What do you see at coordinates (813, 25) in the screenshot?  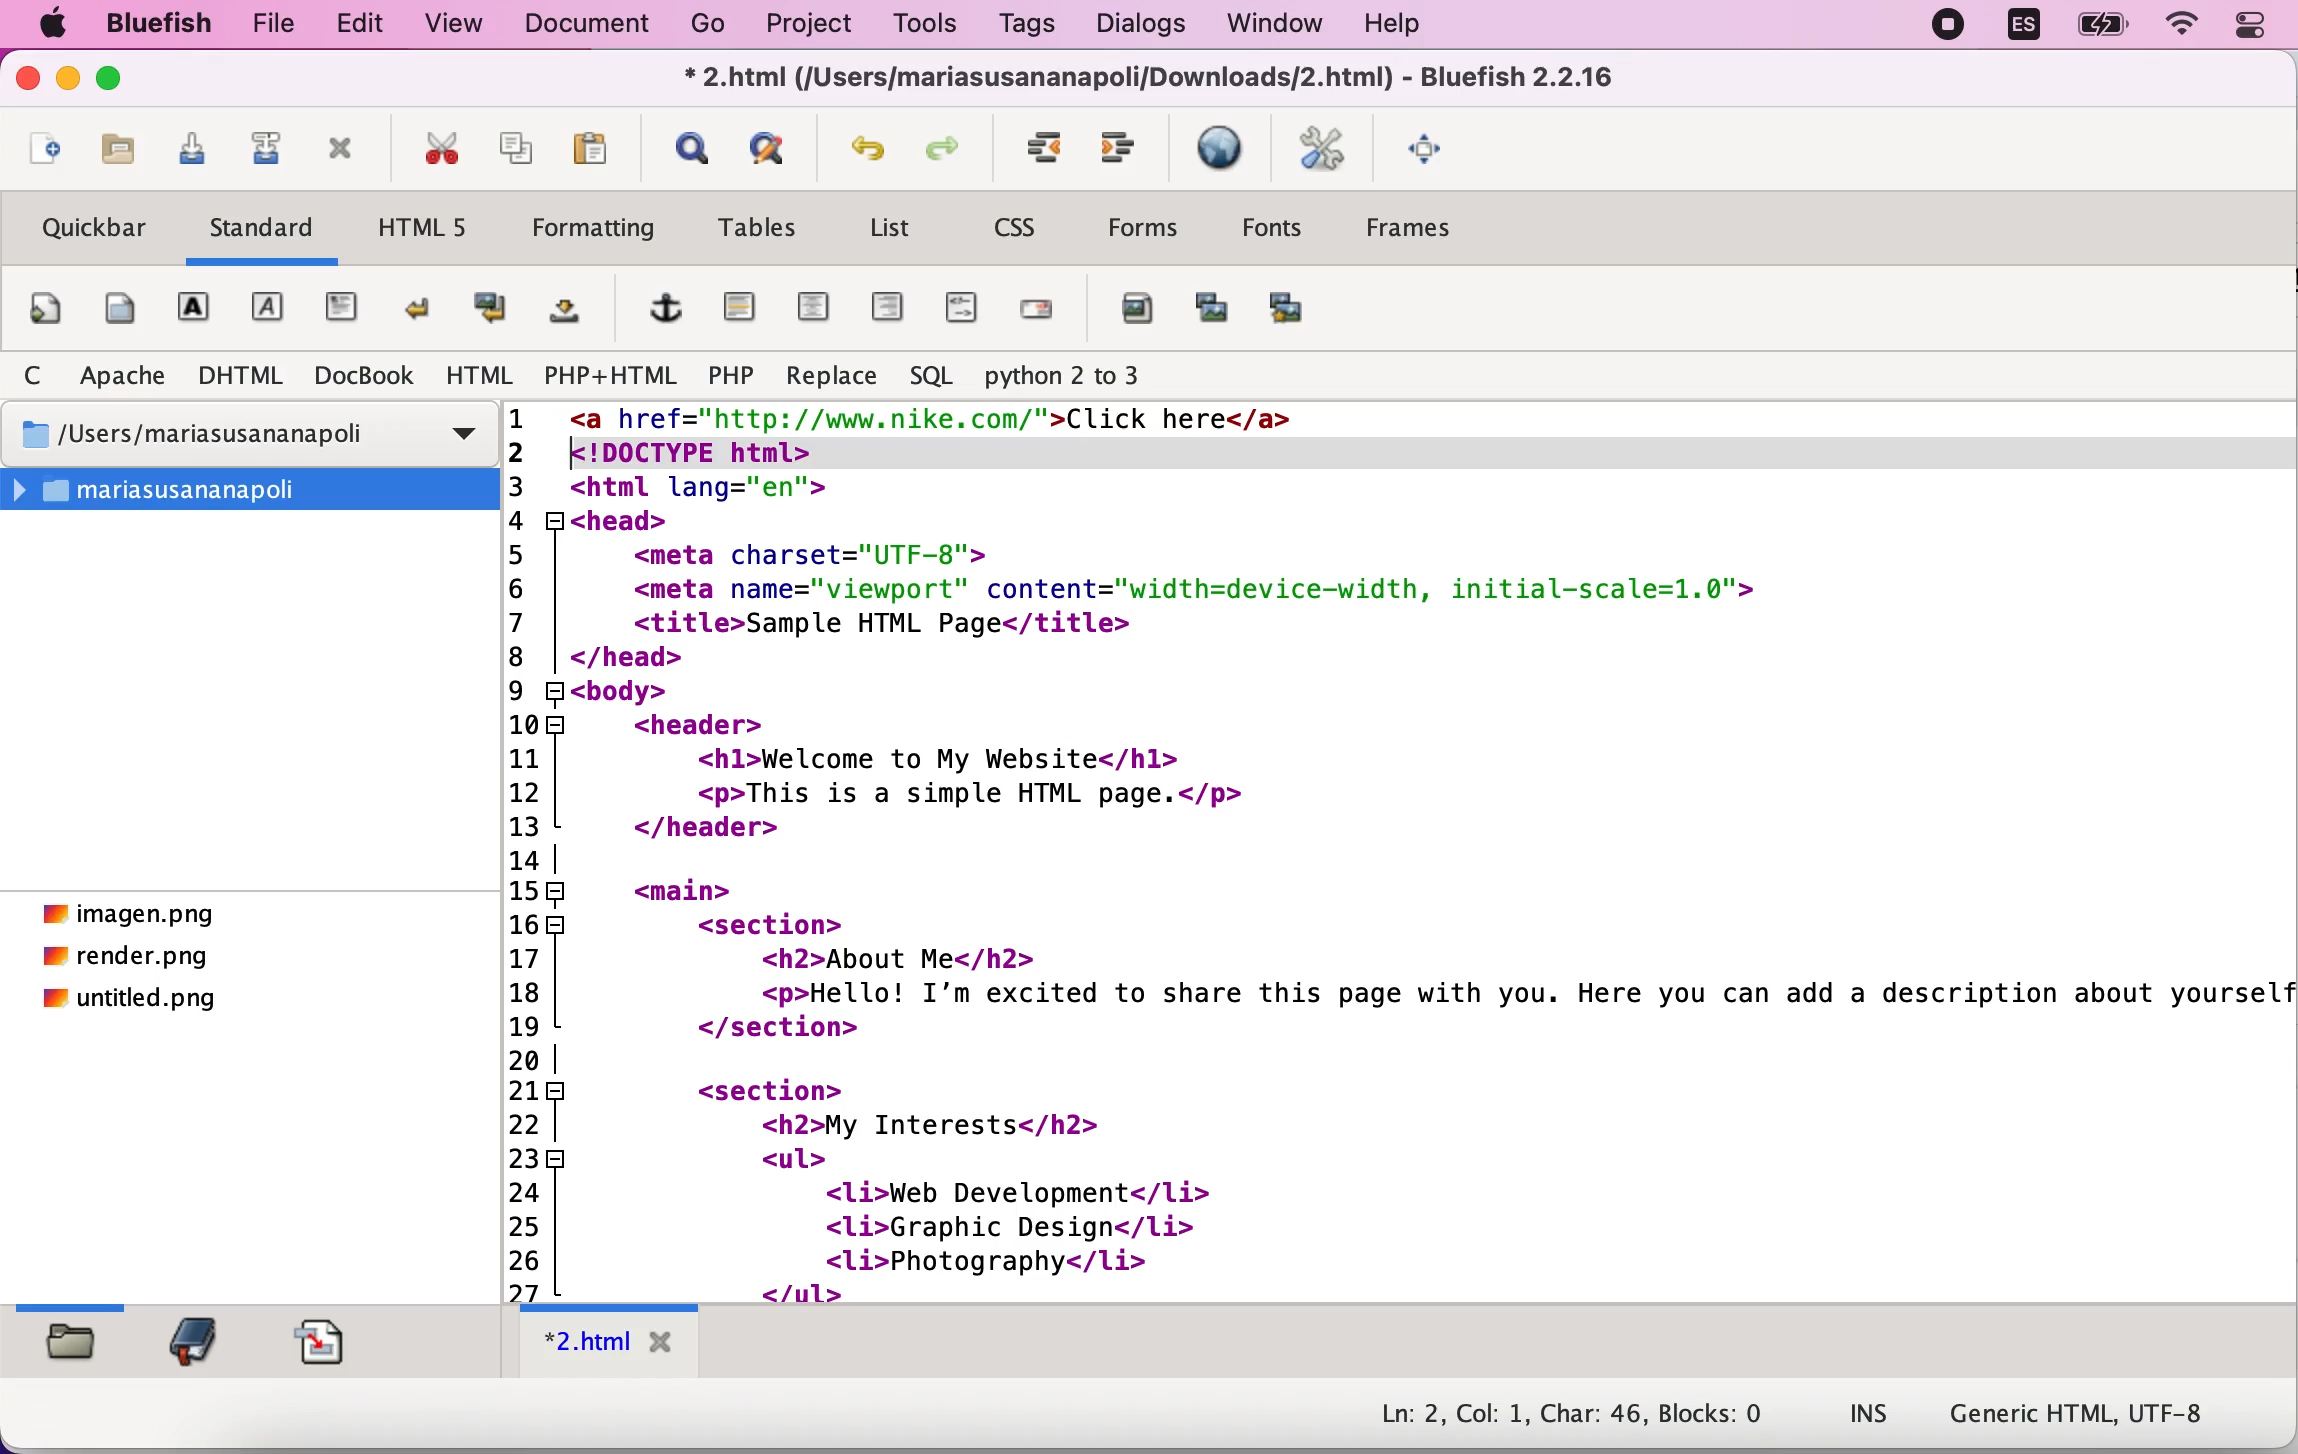 I see `project` at bounding box center [813, 25].